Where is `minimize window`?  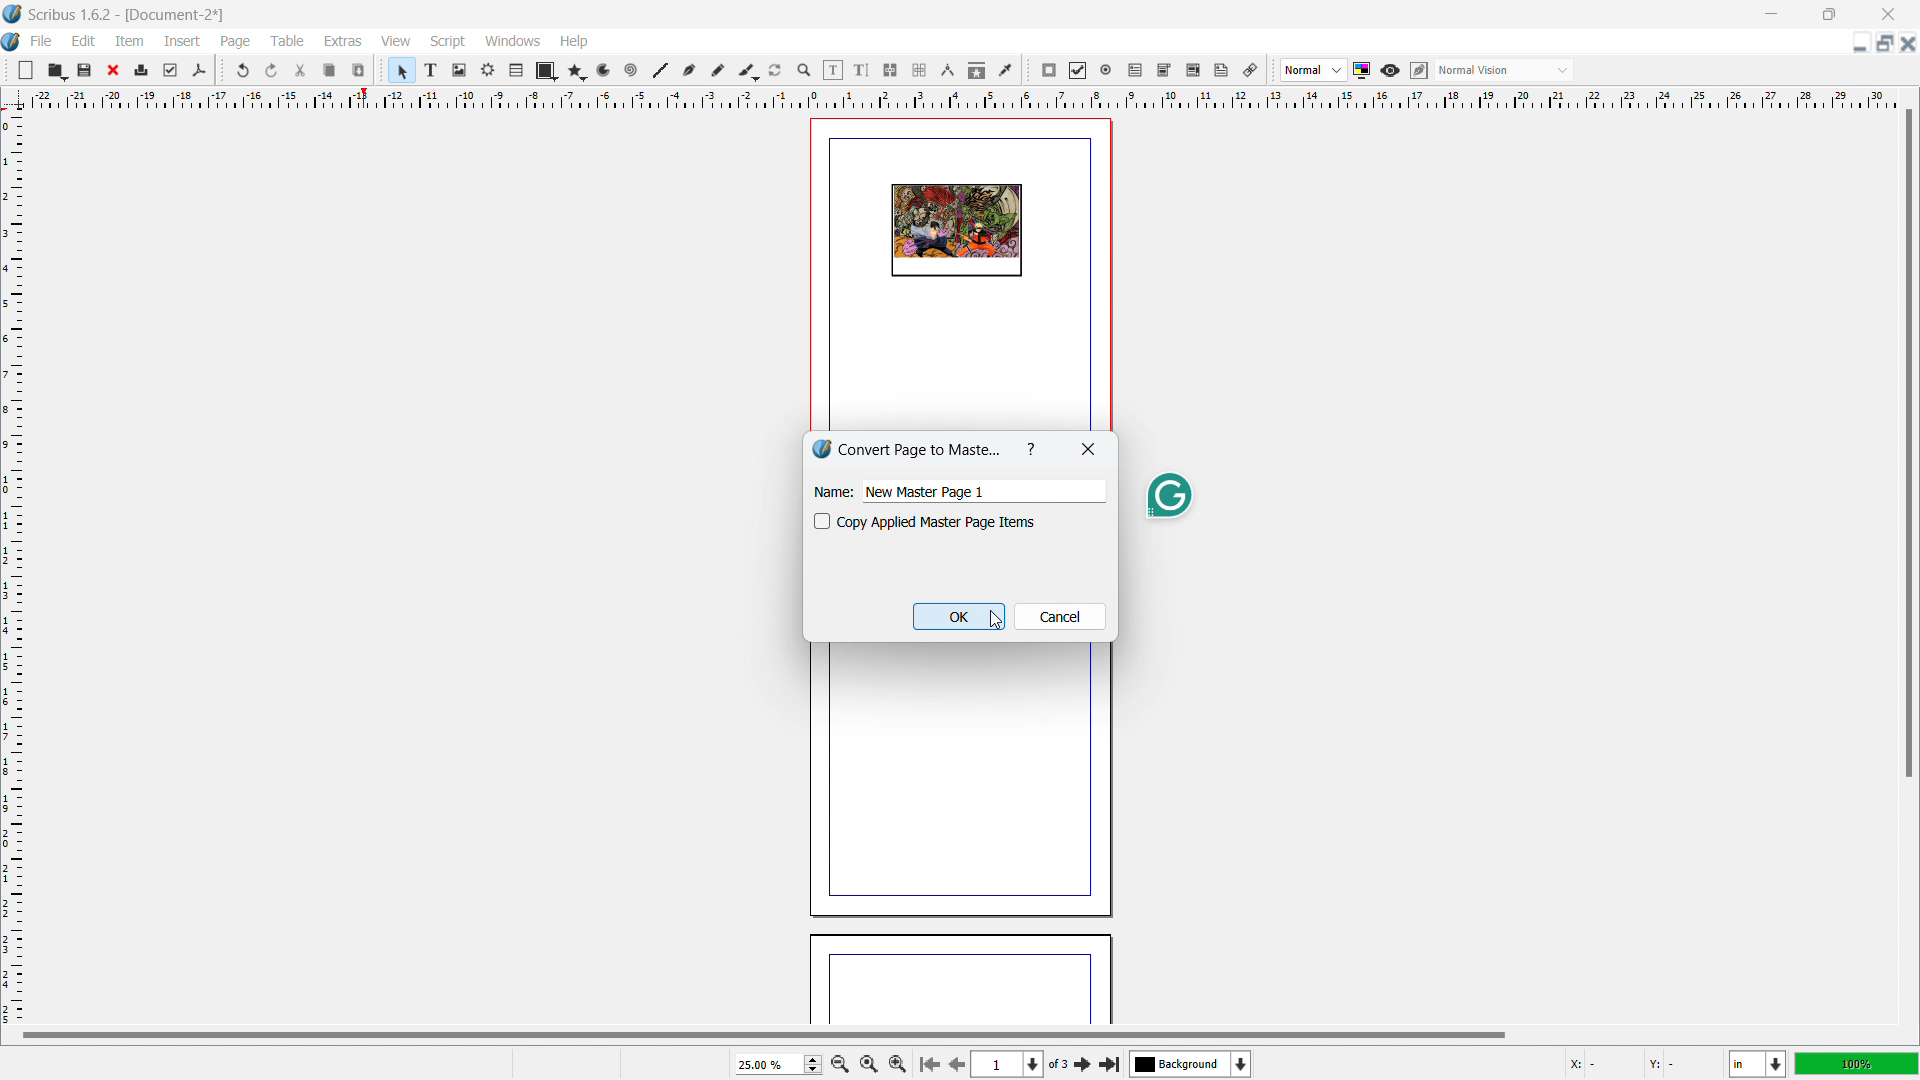
minimize window is located at coordinates (1769, 14).